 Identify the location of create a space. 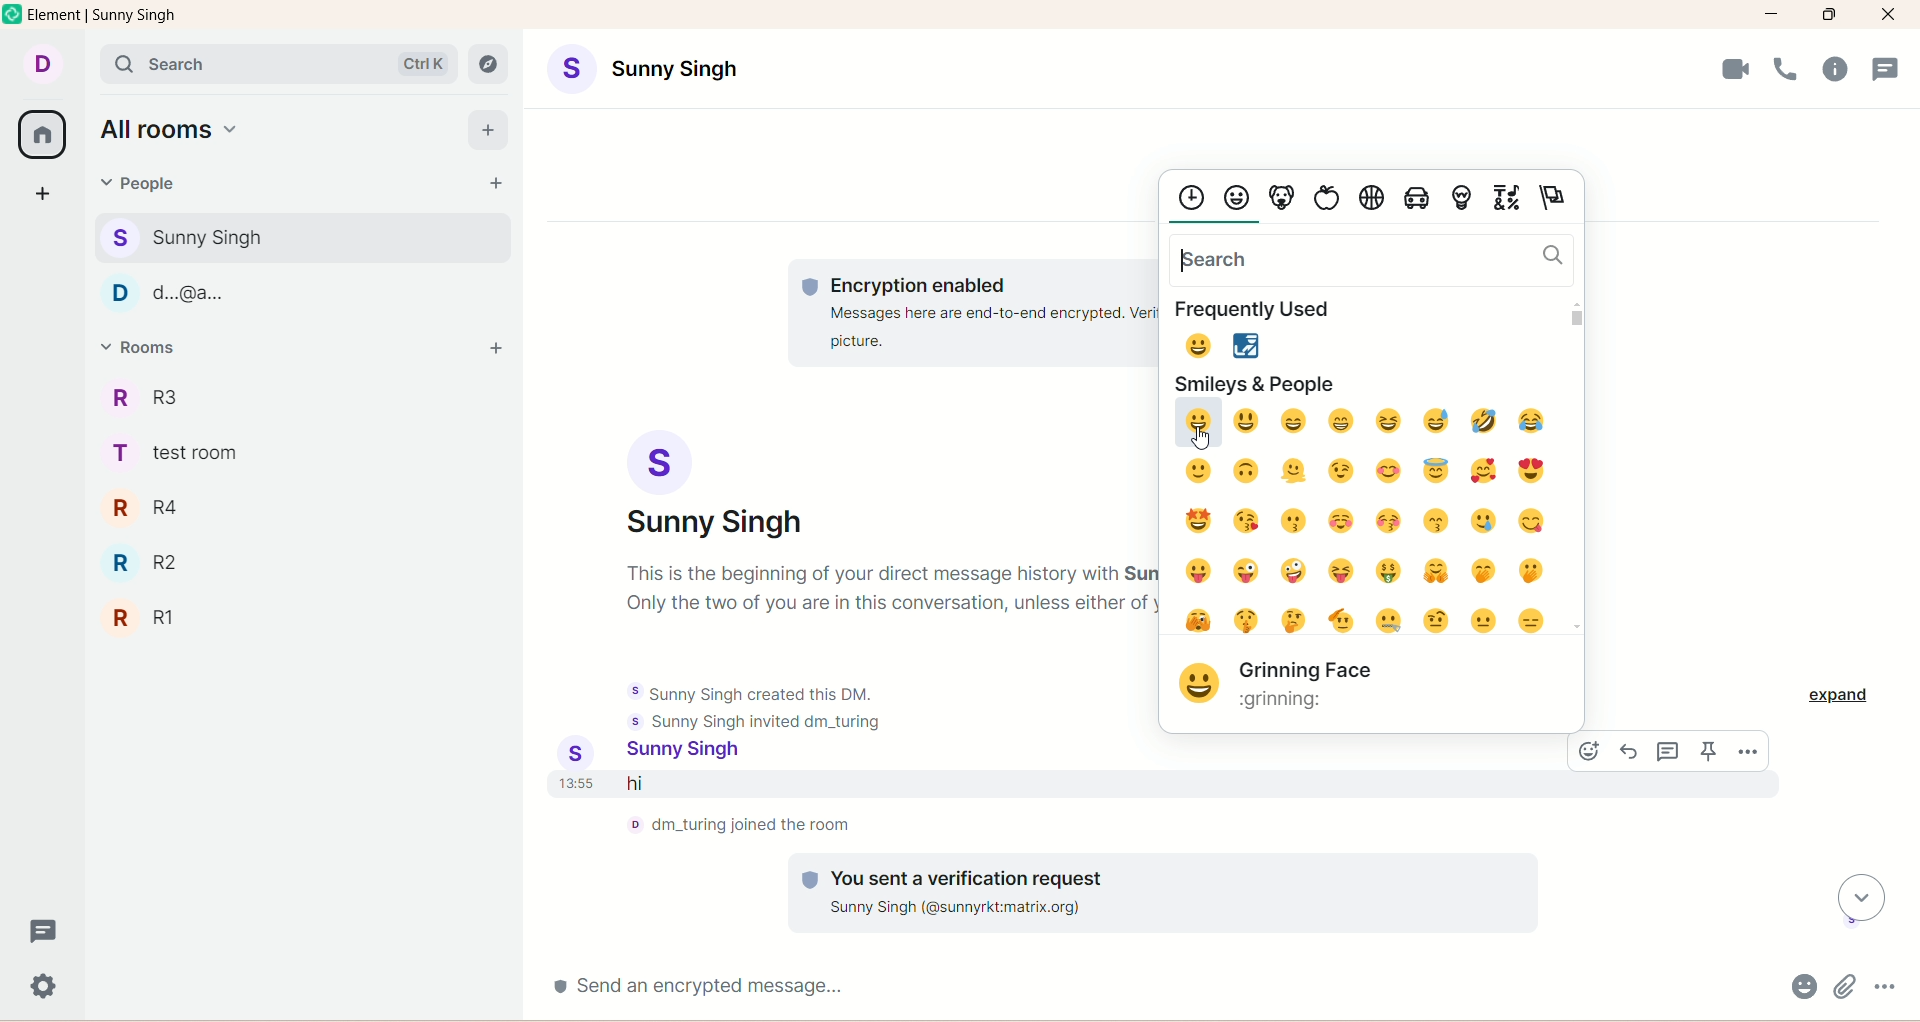
(43, 196).